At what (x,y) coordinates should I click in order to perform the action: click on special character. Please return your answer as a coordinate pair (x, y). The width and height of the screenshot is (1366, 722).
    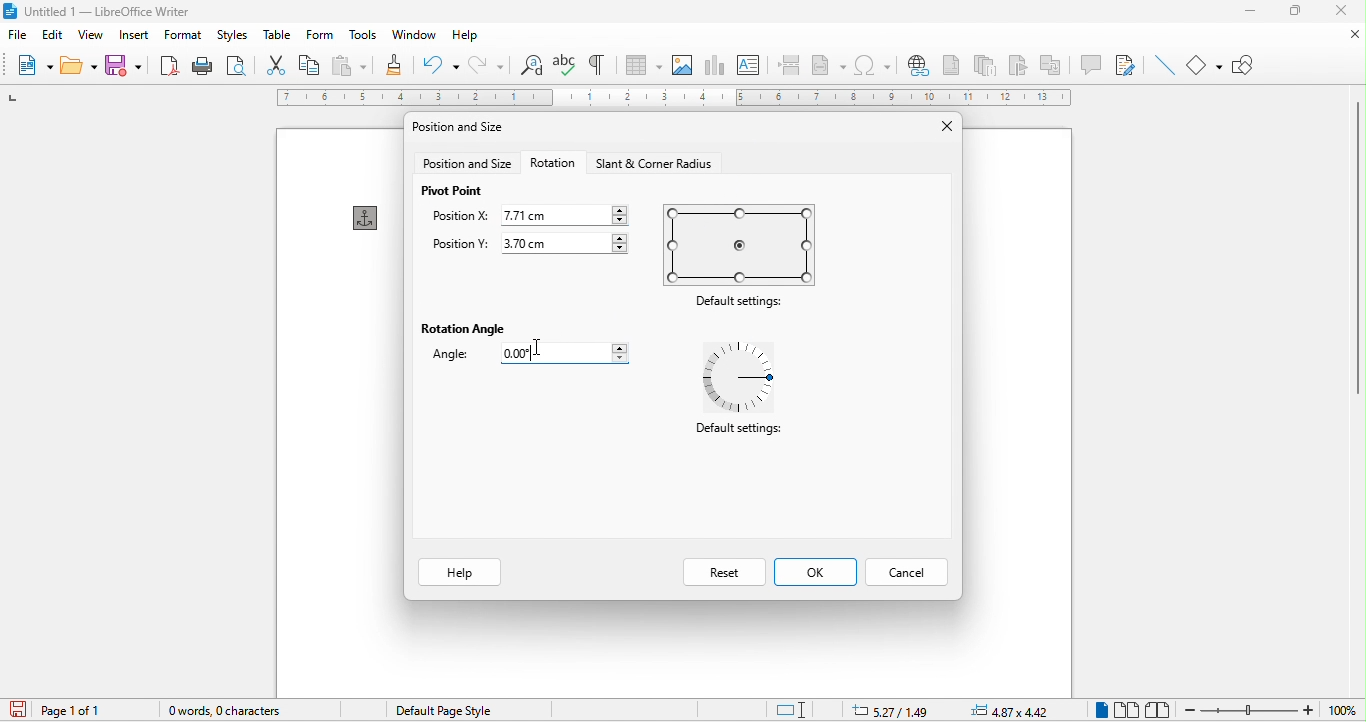
    Looking at the image, I should click on (875, 66).